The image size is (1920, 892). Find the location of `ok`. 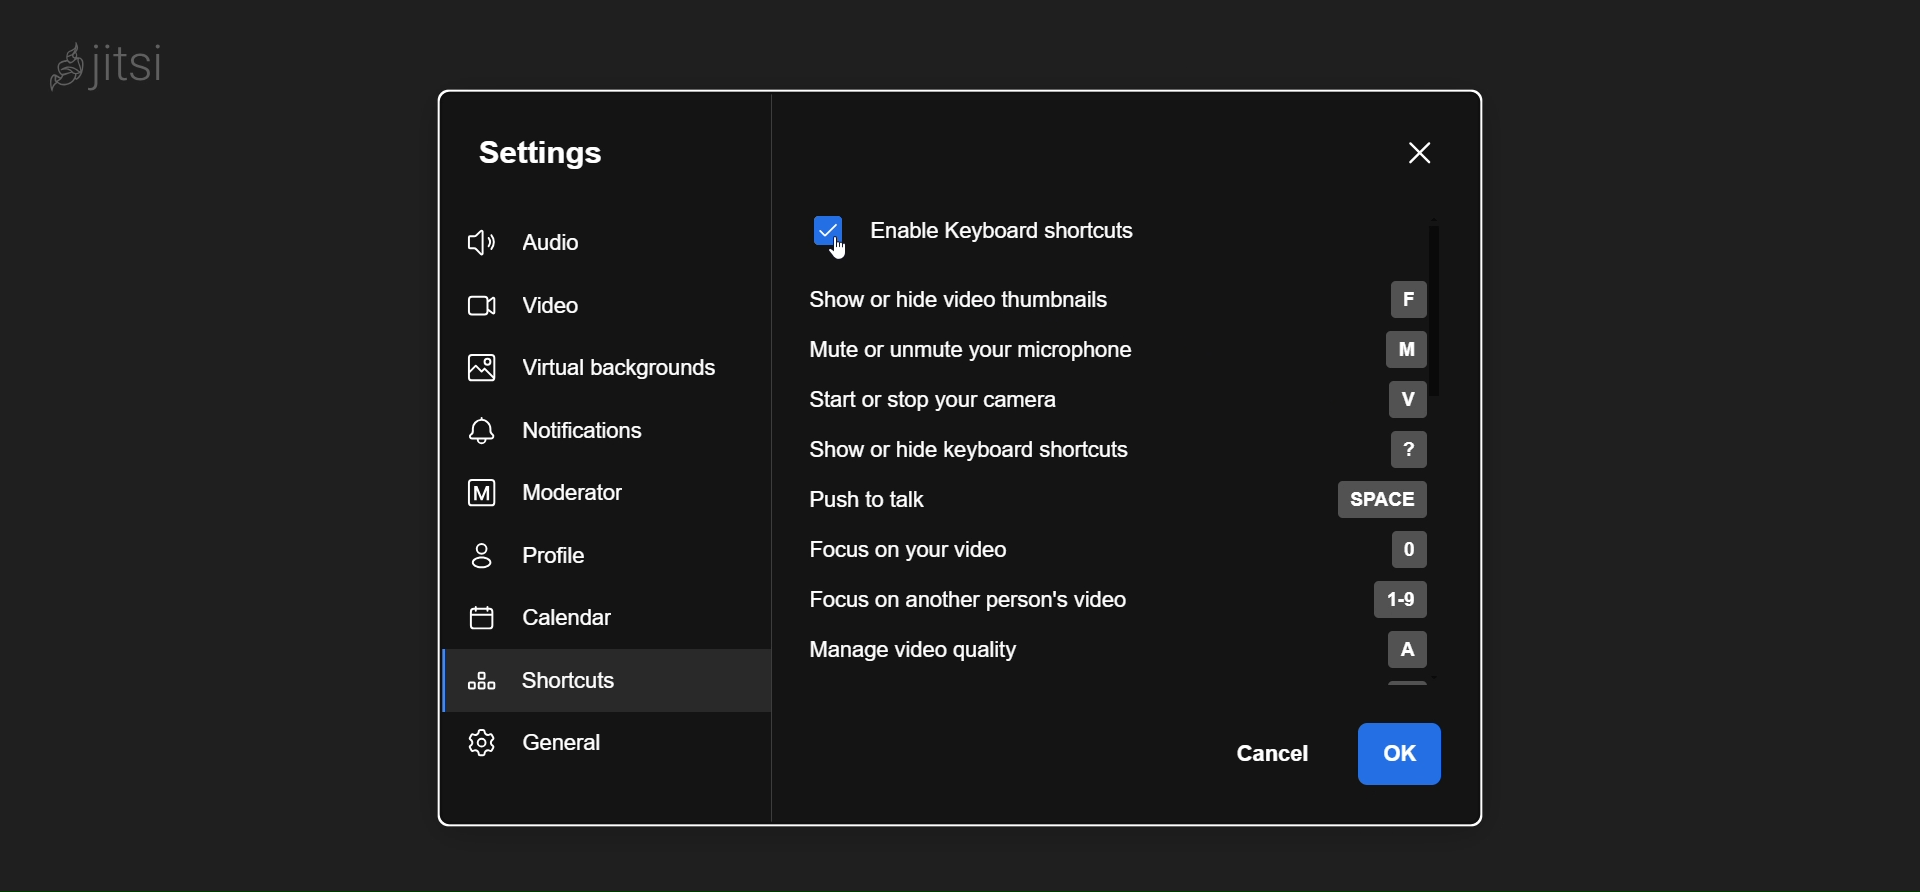

ok is located at coordinates (1403, 757).